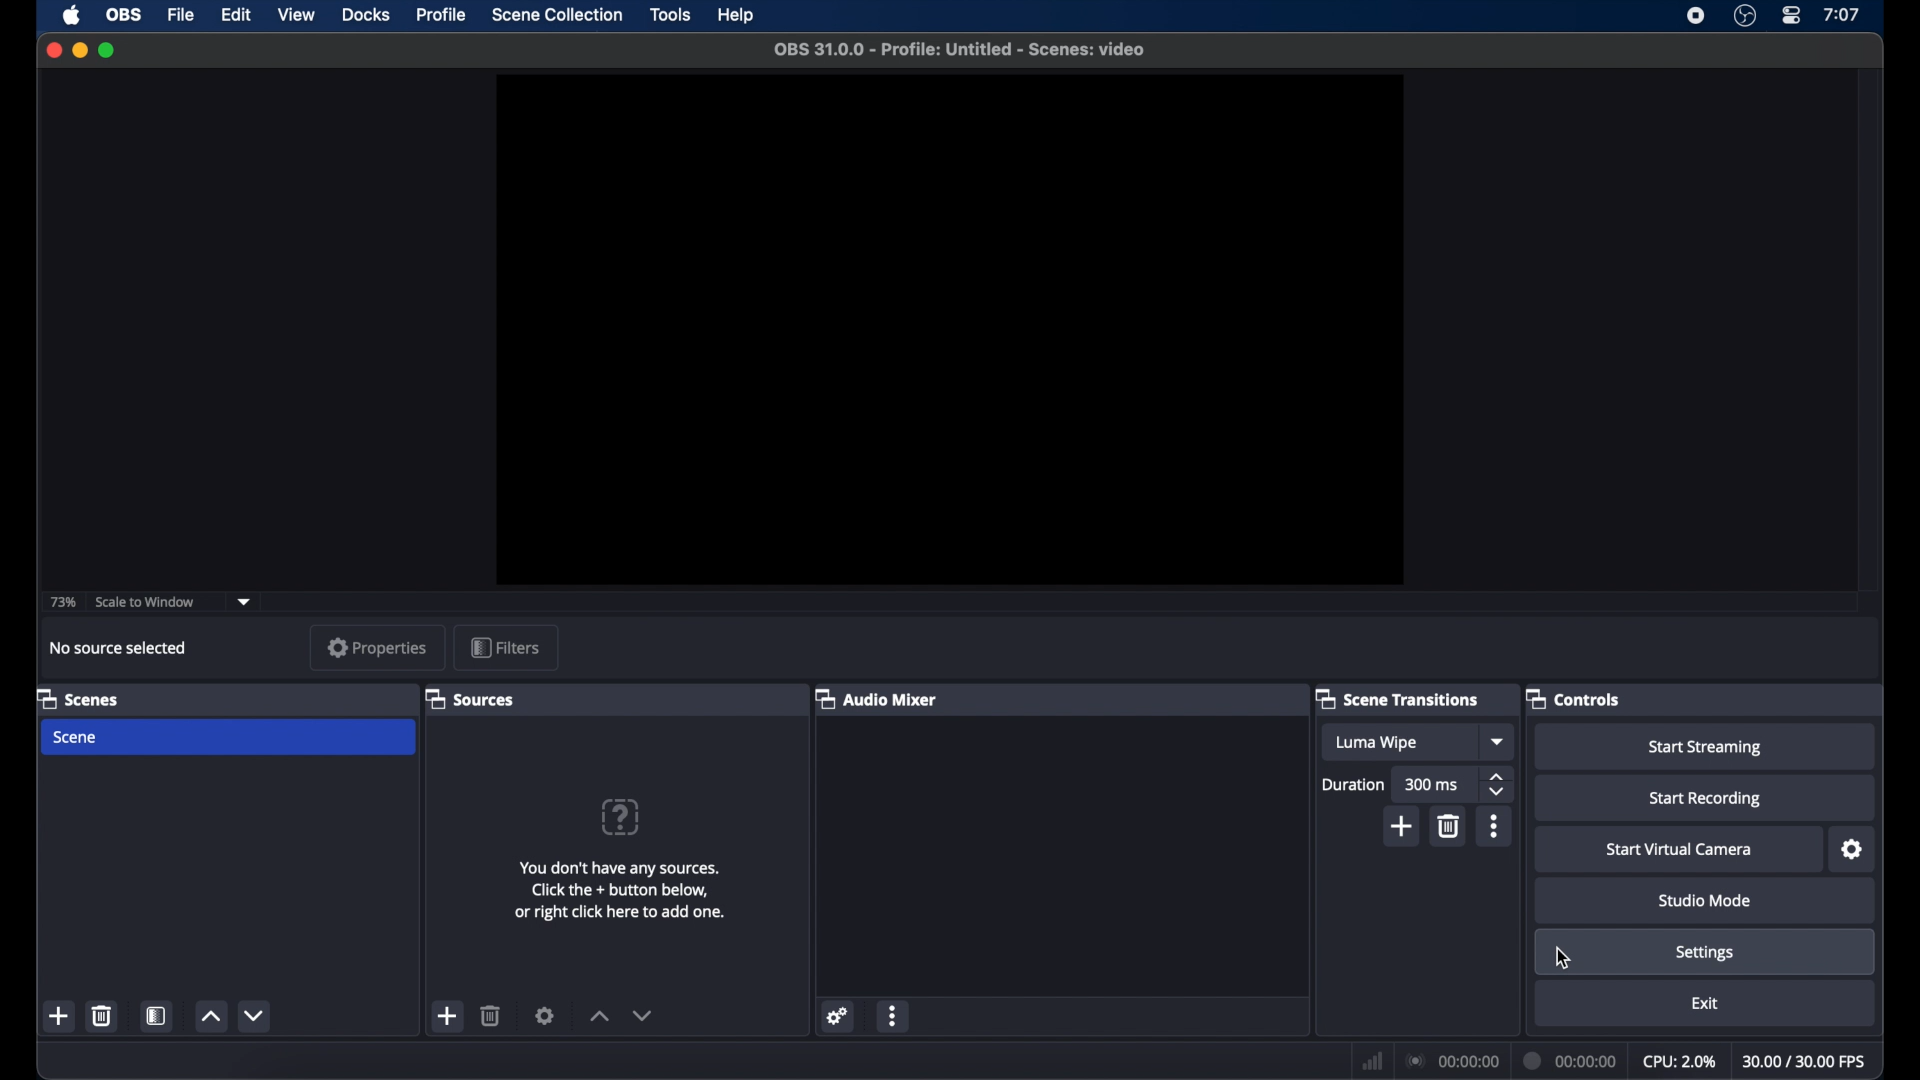 The image size is (1920, 1080). Describe the element at coordinates (1400, 698) in the screenshot. I see `scene transituons` at that location.